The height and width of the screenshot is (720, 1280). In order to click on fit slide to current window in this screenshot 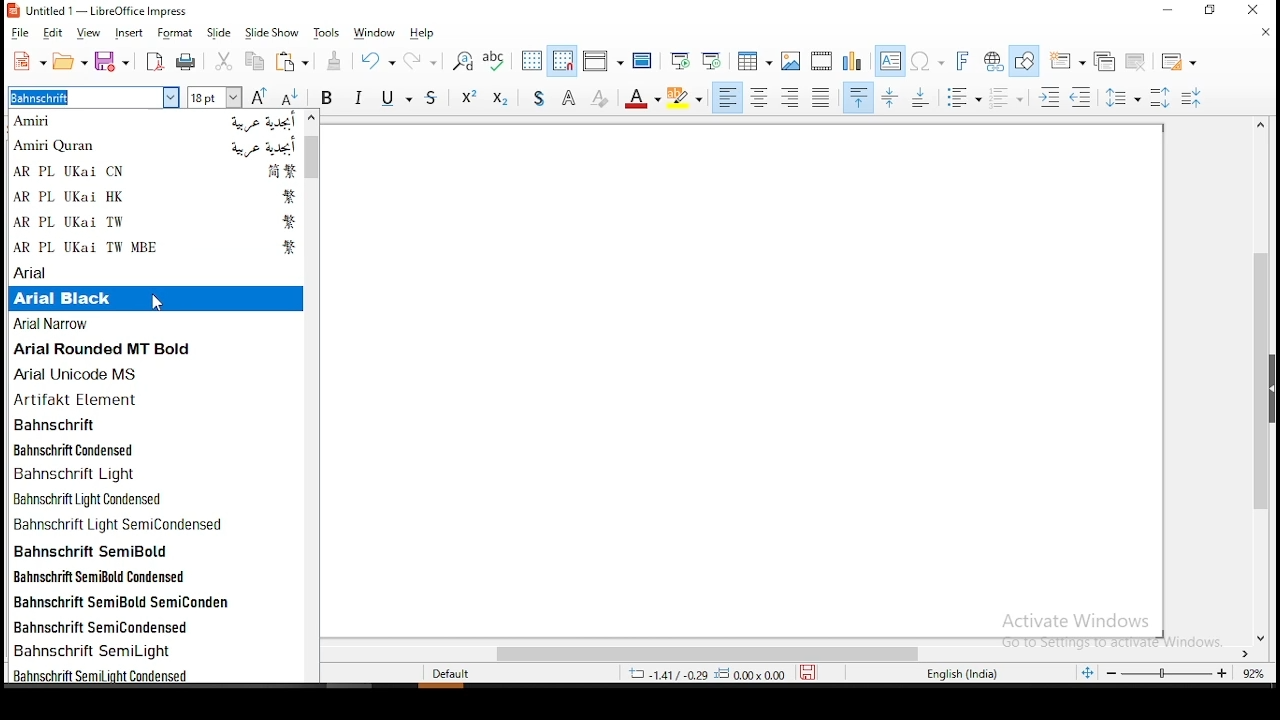, I will do `click(1087, 672)`.